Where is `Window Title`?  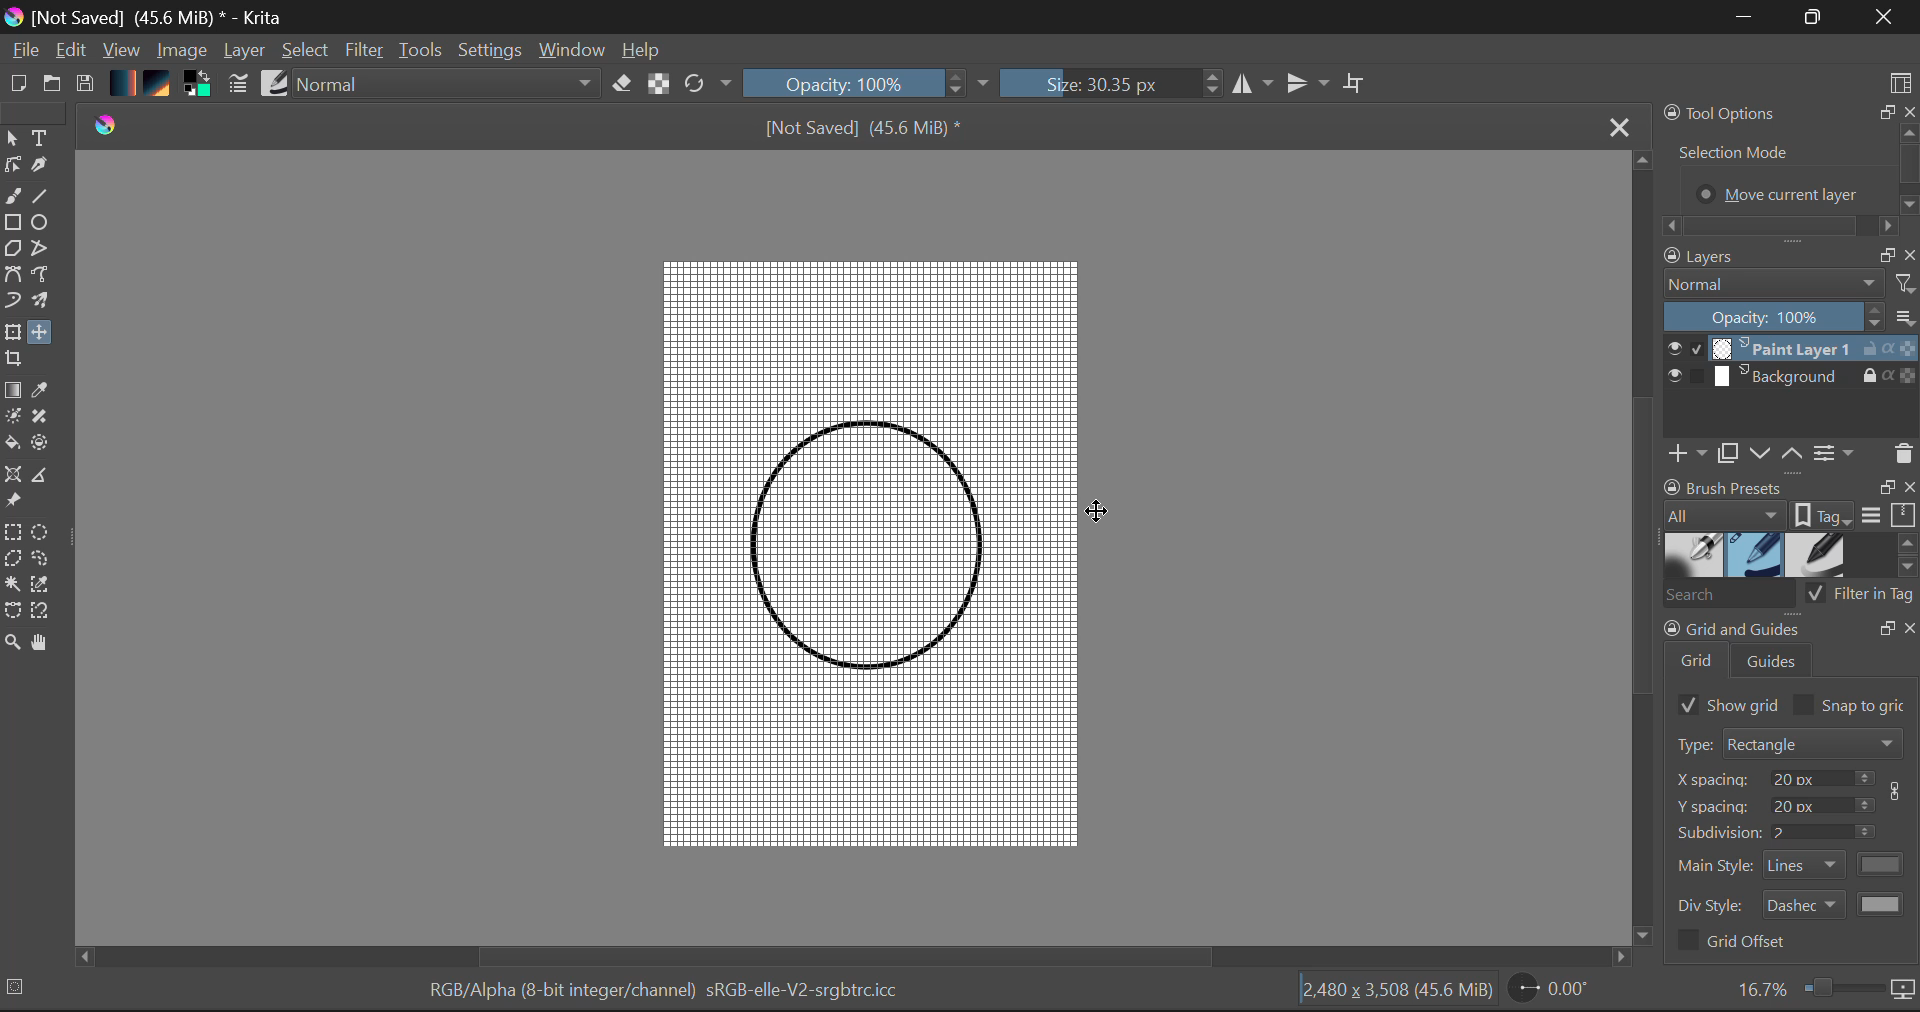 Window Title is located at coordinates (149, 17).